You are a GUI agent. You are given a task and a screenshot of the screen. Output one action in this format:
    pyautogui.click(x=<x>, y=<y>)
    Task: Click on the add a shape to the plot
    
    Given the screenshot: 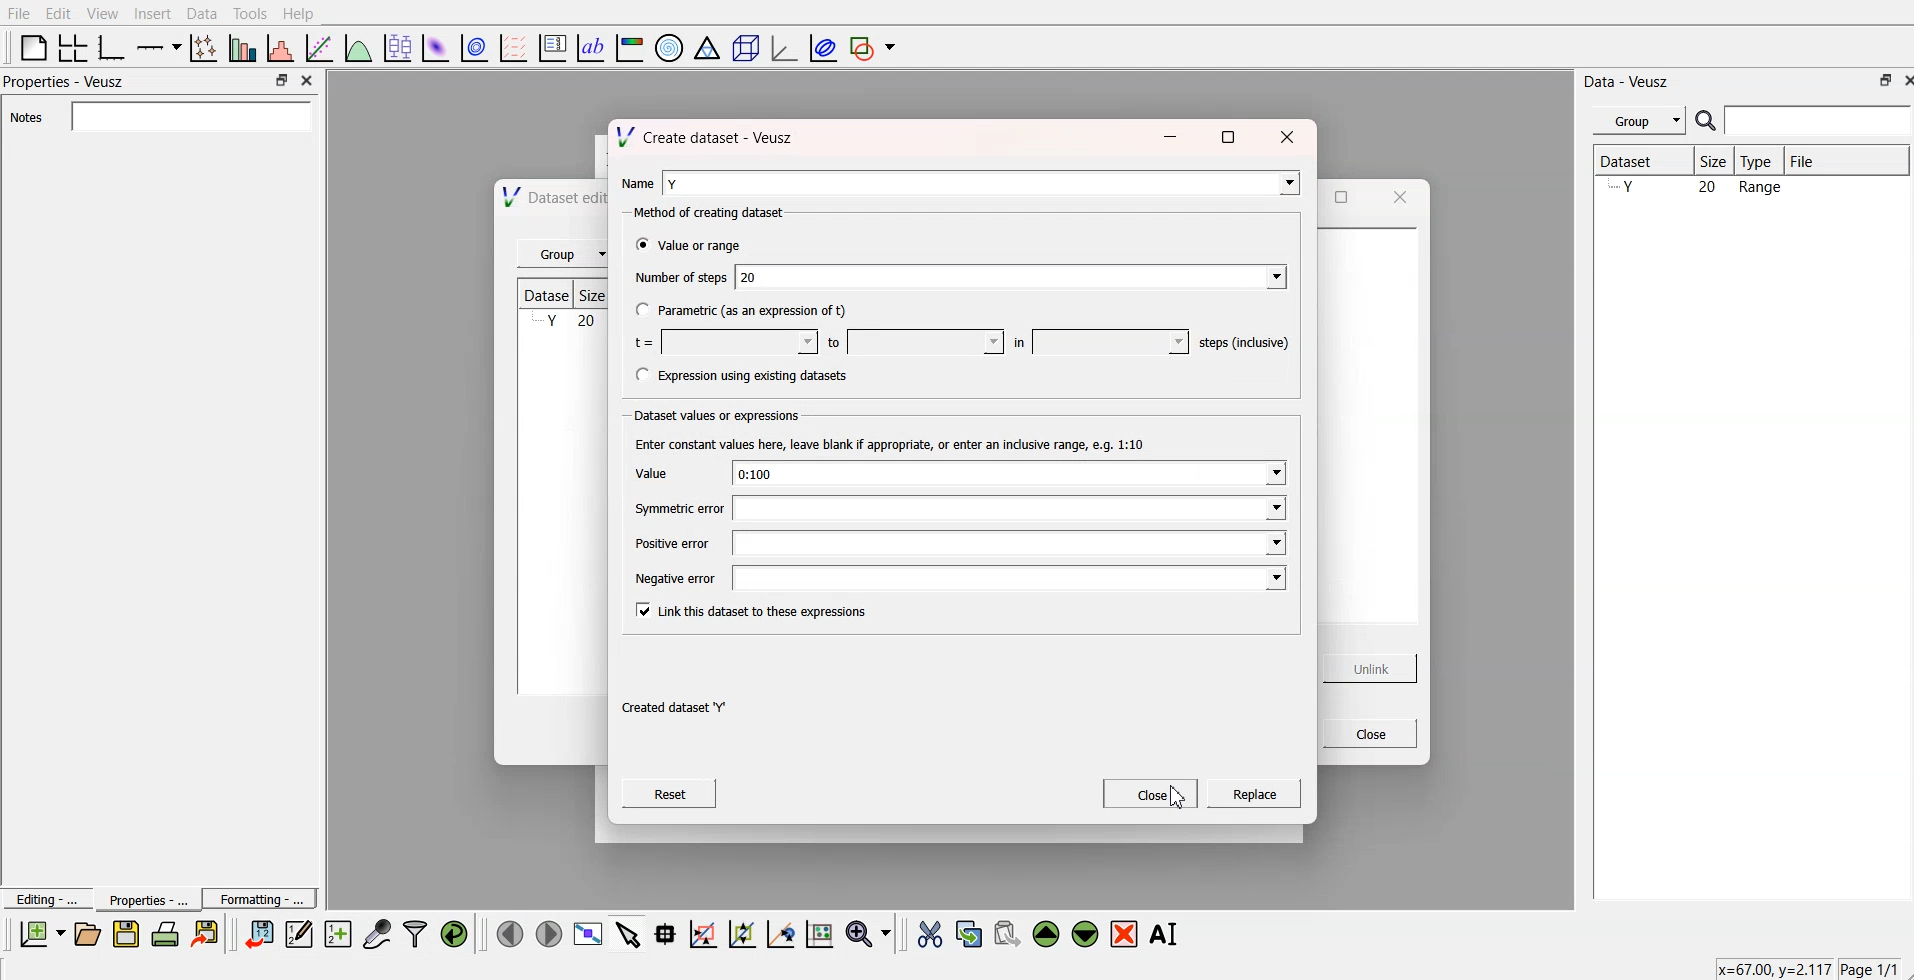 What is the action you would take?
    pyautogui.click(x=874, y=47)
    